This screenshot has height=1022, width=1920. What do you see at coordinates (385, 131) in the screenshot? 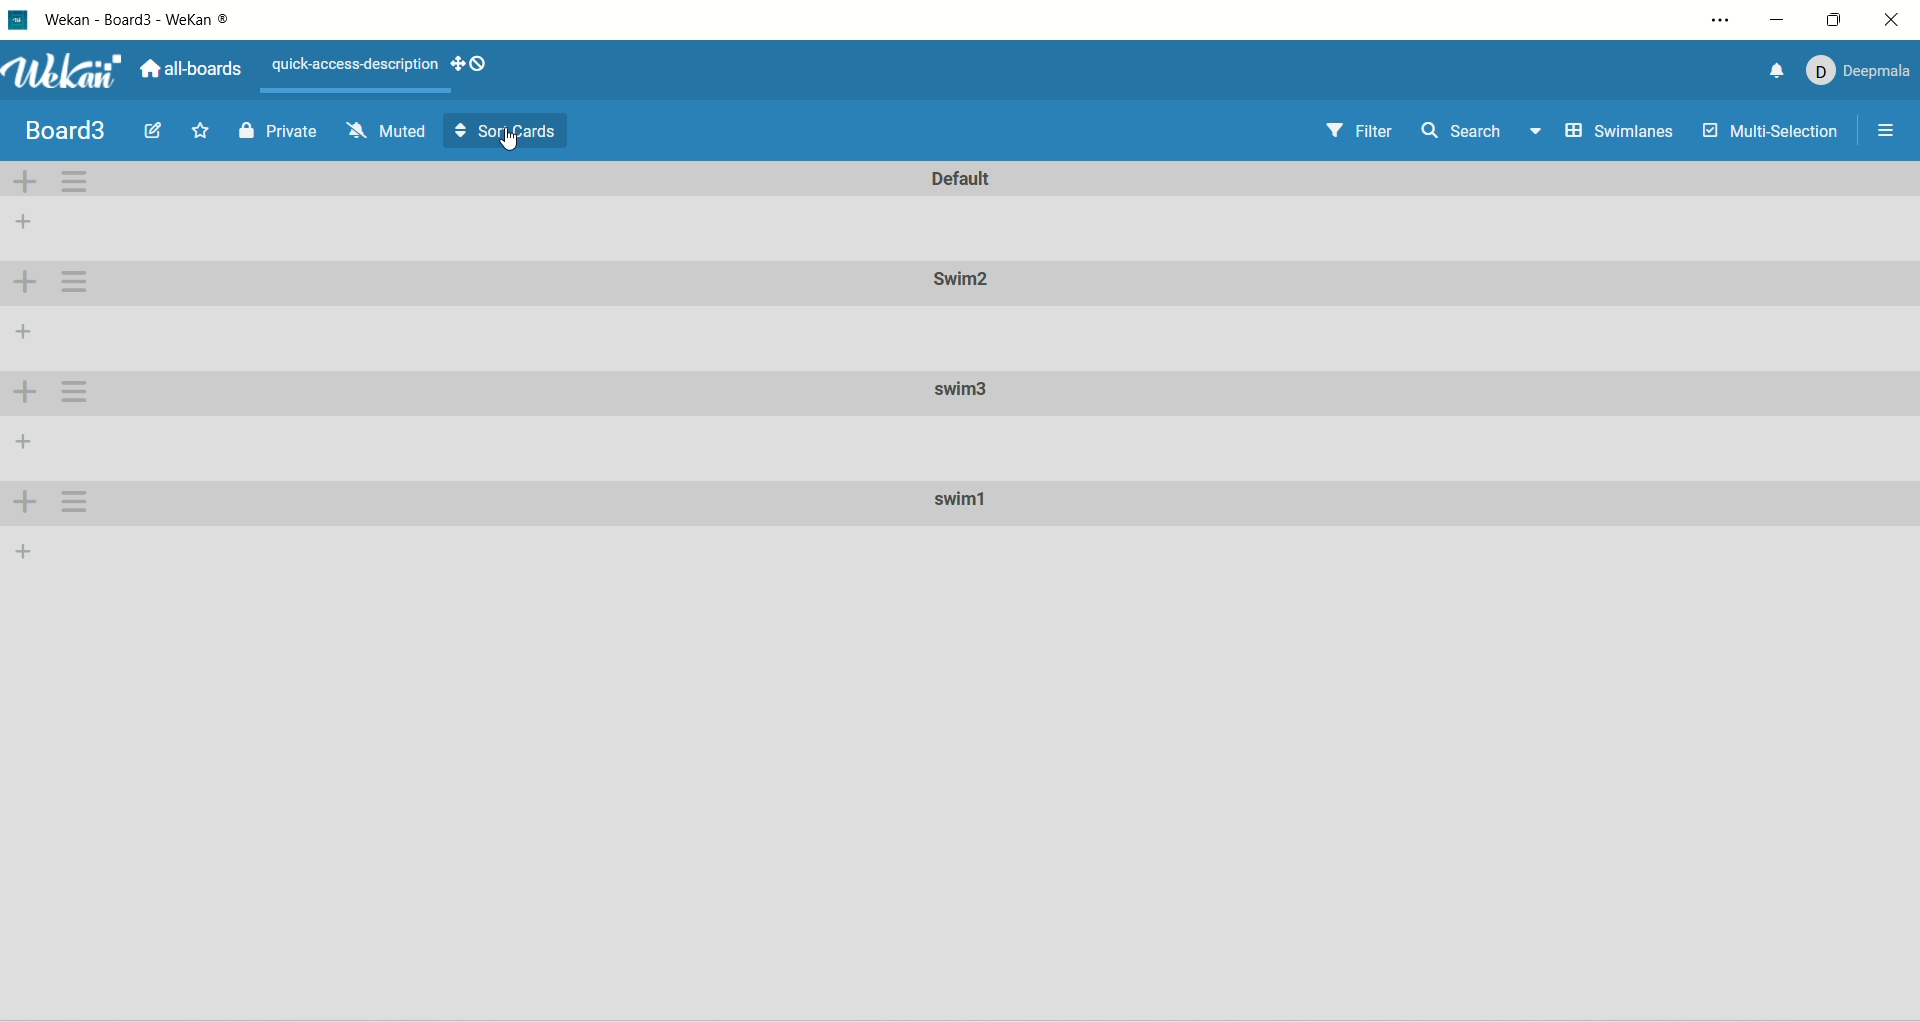
I see `muted` at bounding box center [385, 131].